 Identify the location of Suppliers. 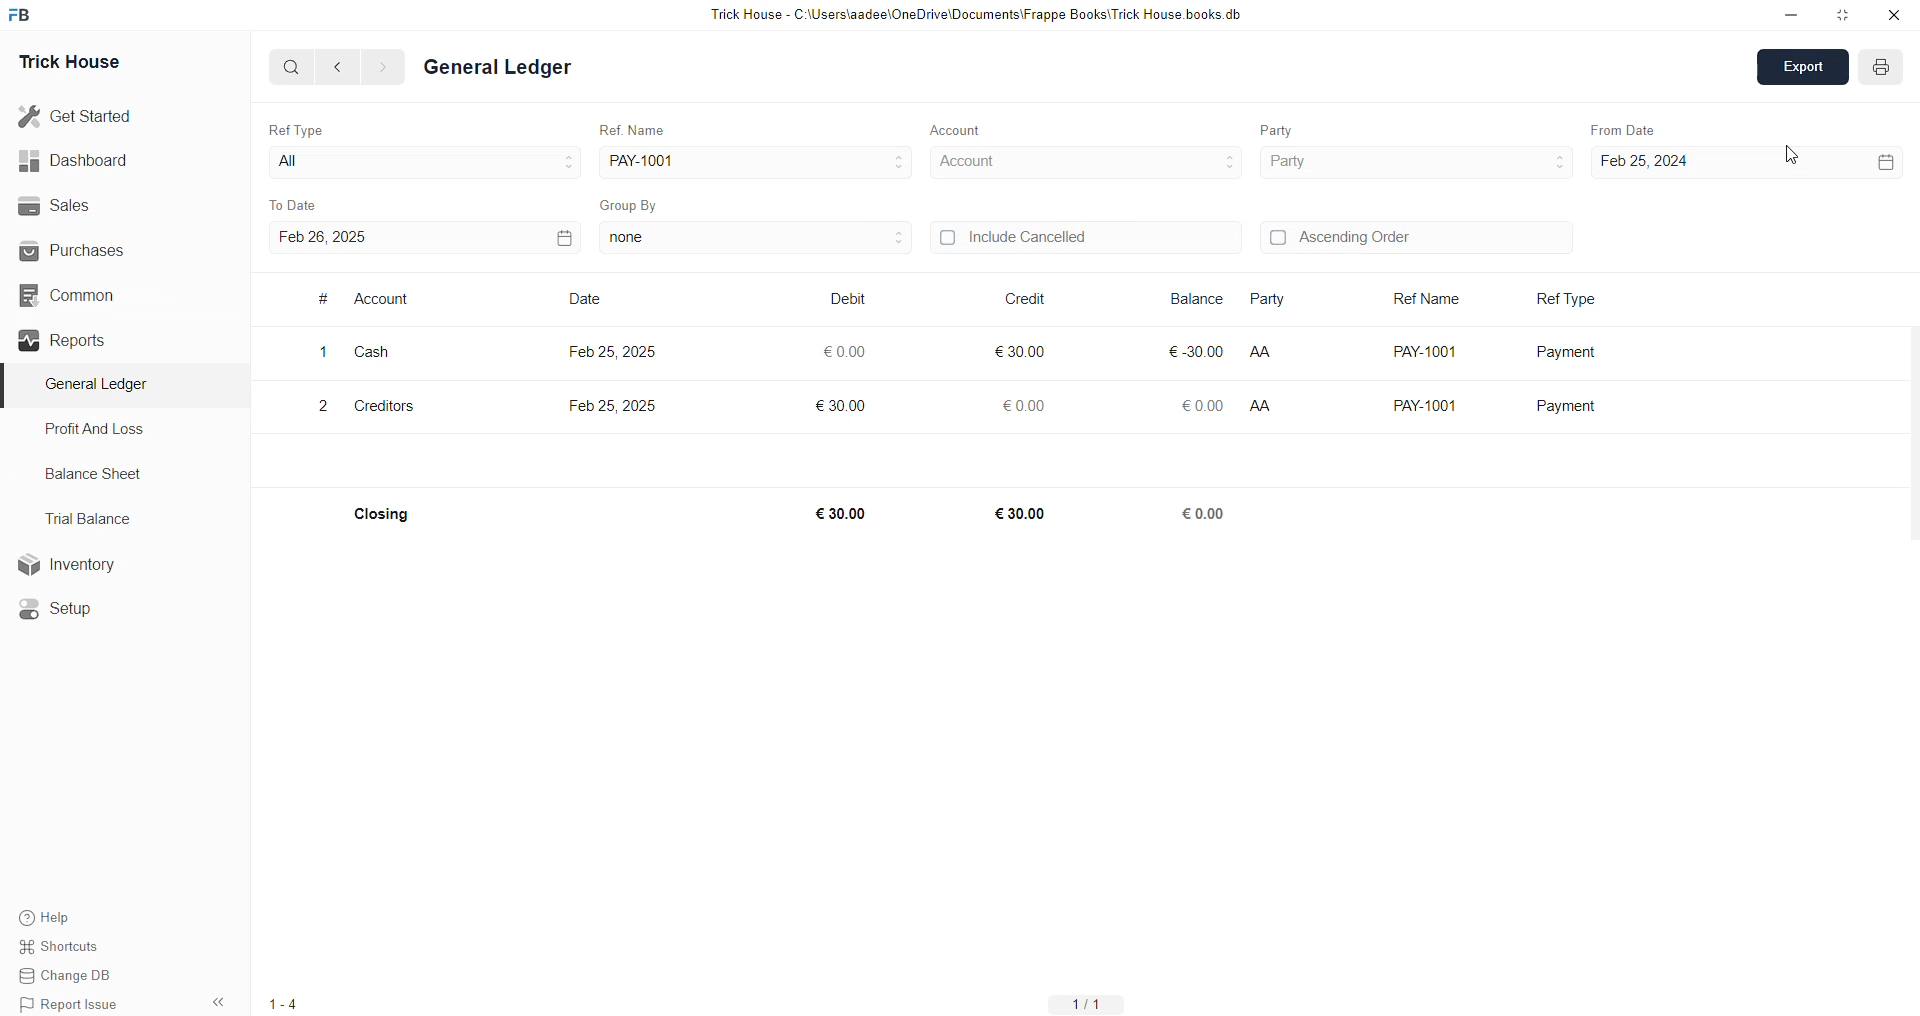
(87, 385).